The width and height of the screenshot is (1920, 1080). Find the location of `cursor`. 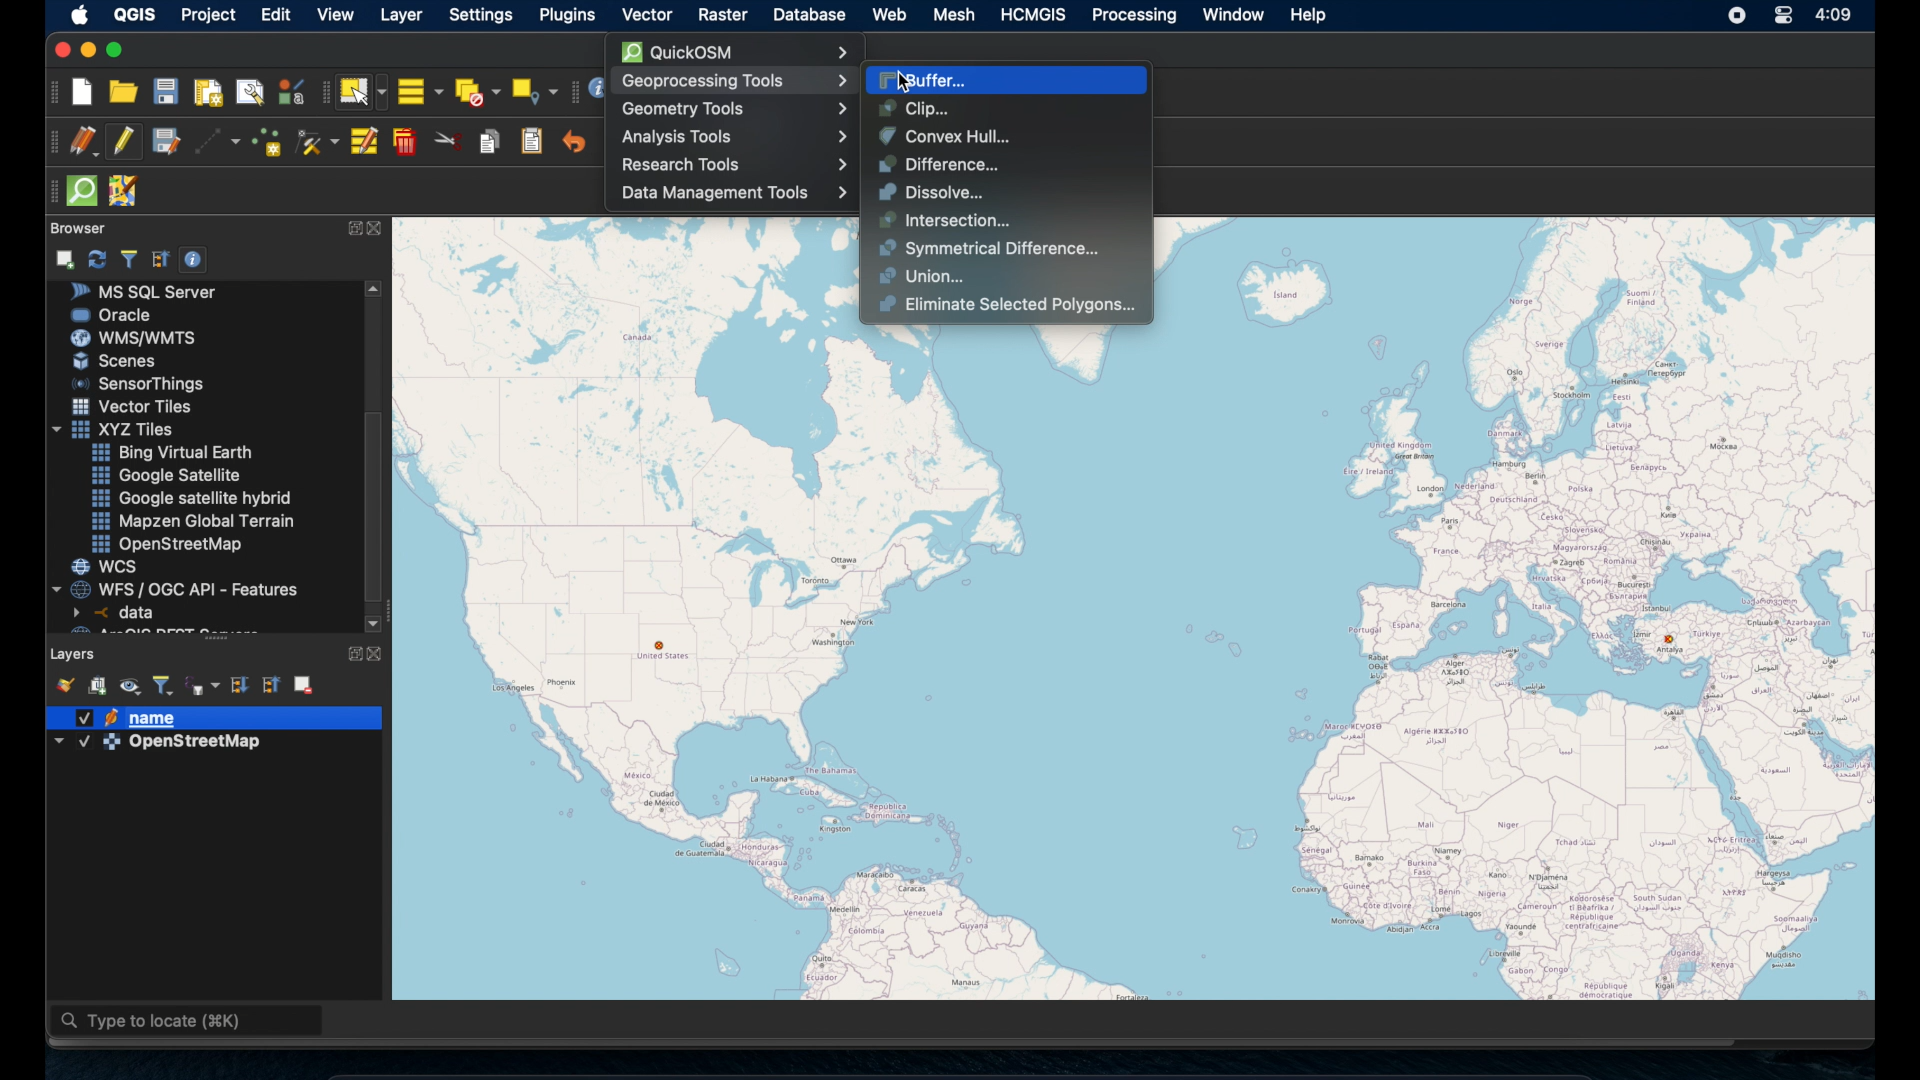

cursor is located at coordinates (908, 77).